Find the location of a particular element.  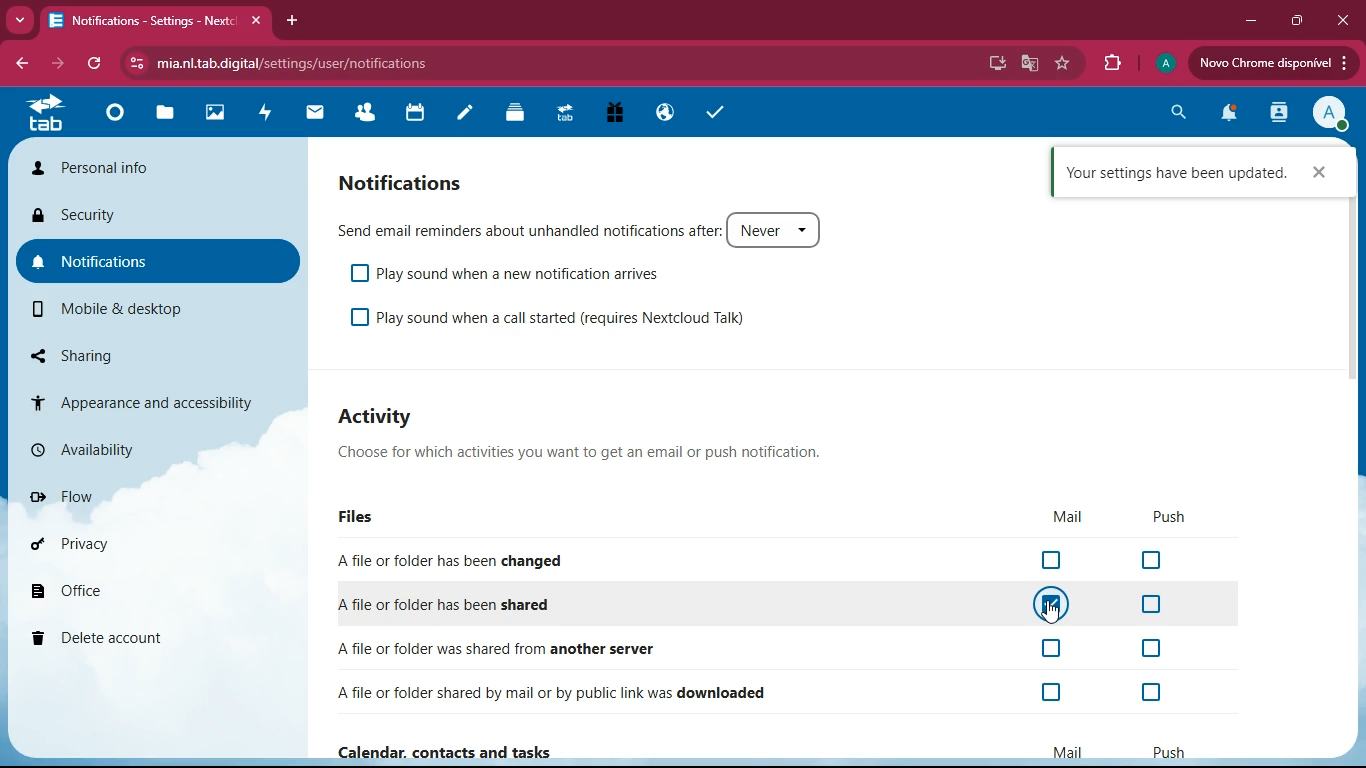

off is located at coordinates (1048, 693).